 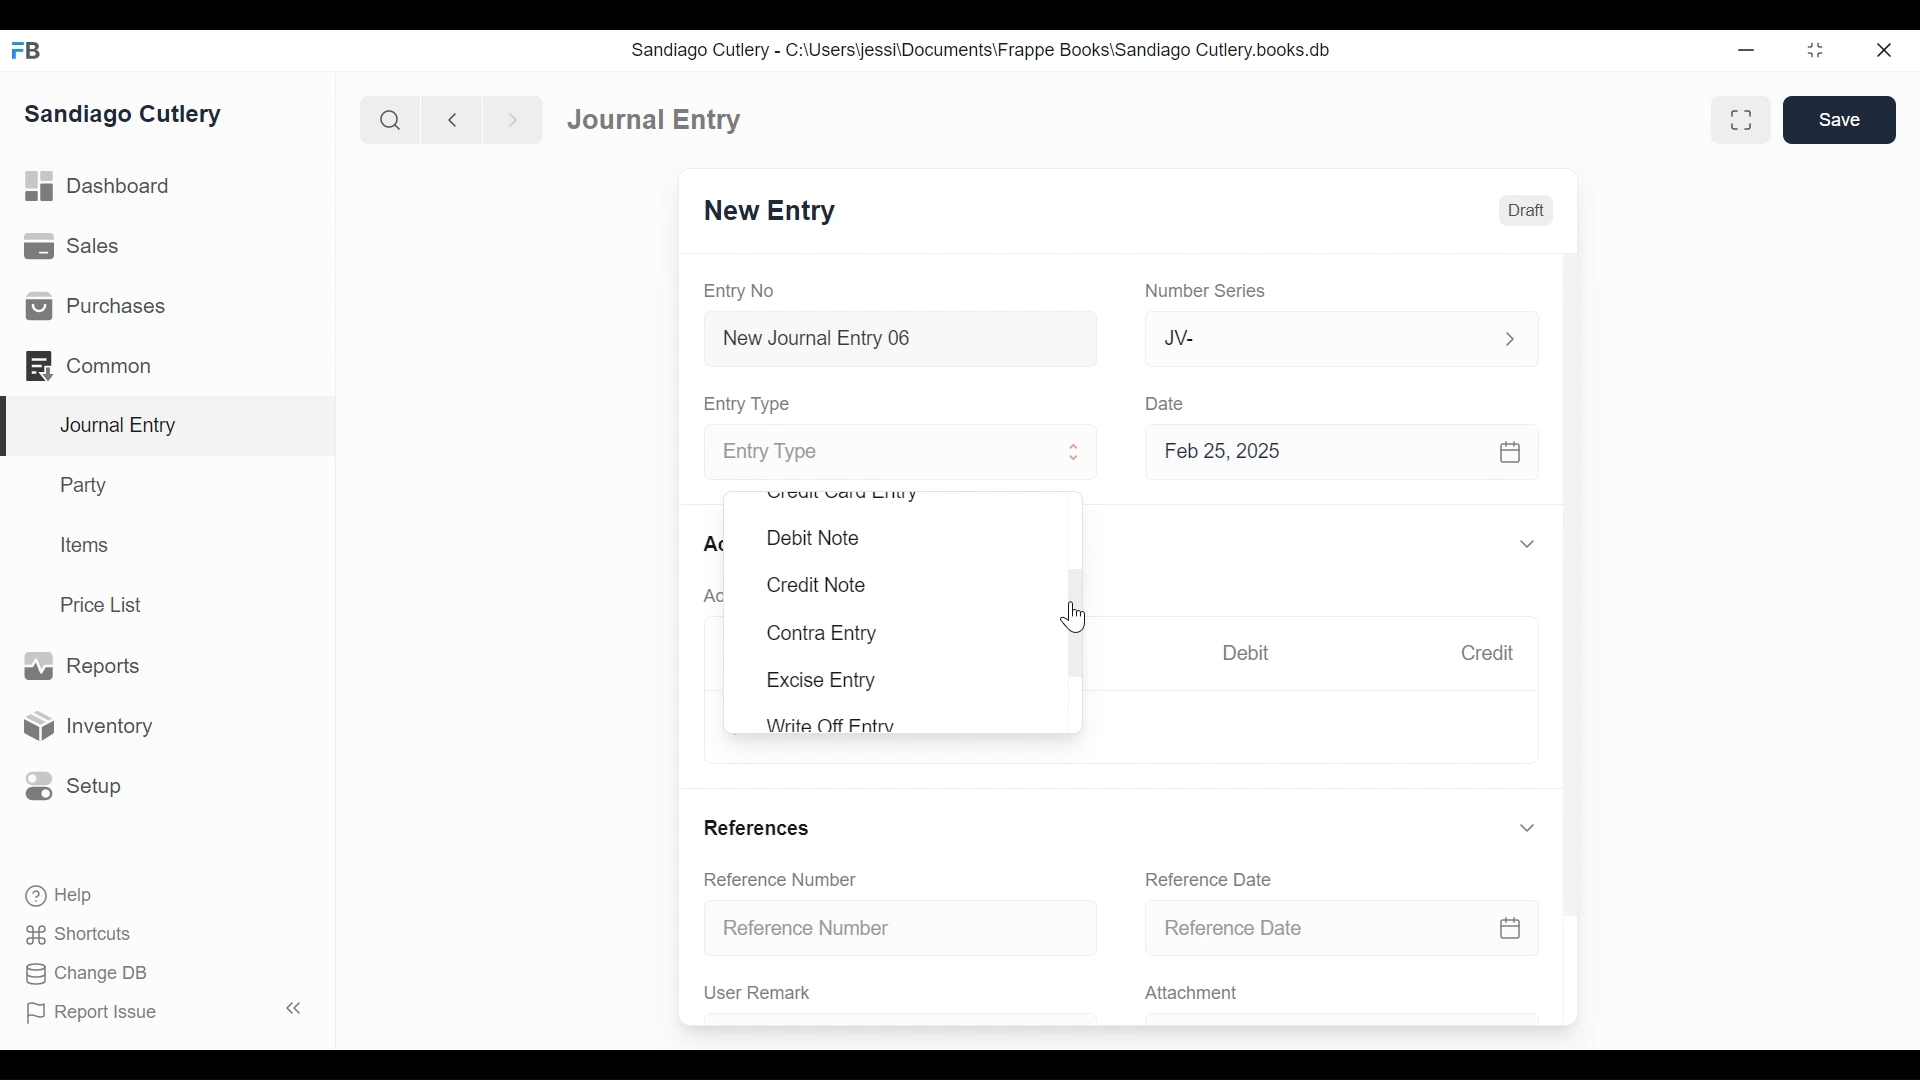 What do you see at coordinates (99, 366) in the screenshot?
I see `Common` at bounding box center [99, 366].